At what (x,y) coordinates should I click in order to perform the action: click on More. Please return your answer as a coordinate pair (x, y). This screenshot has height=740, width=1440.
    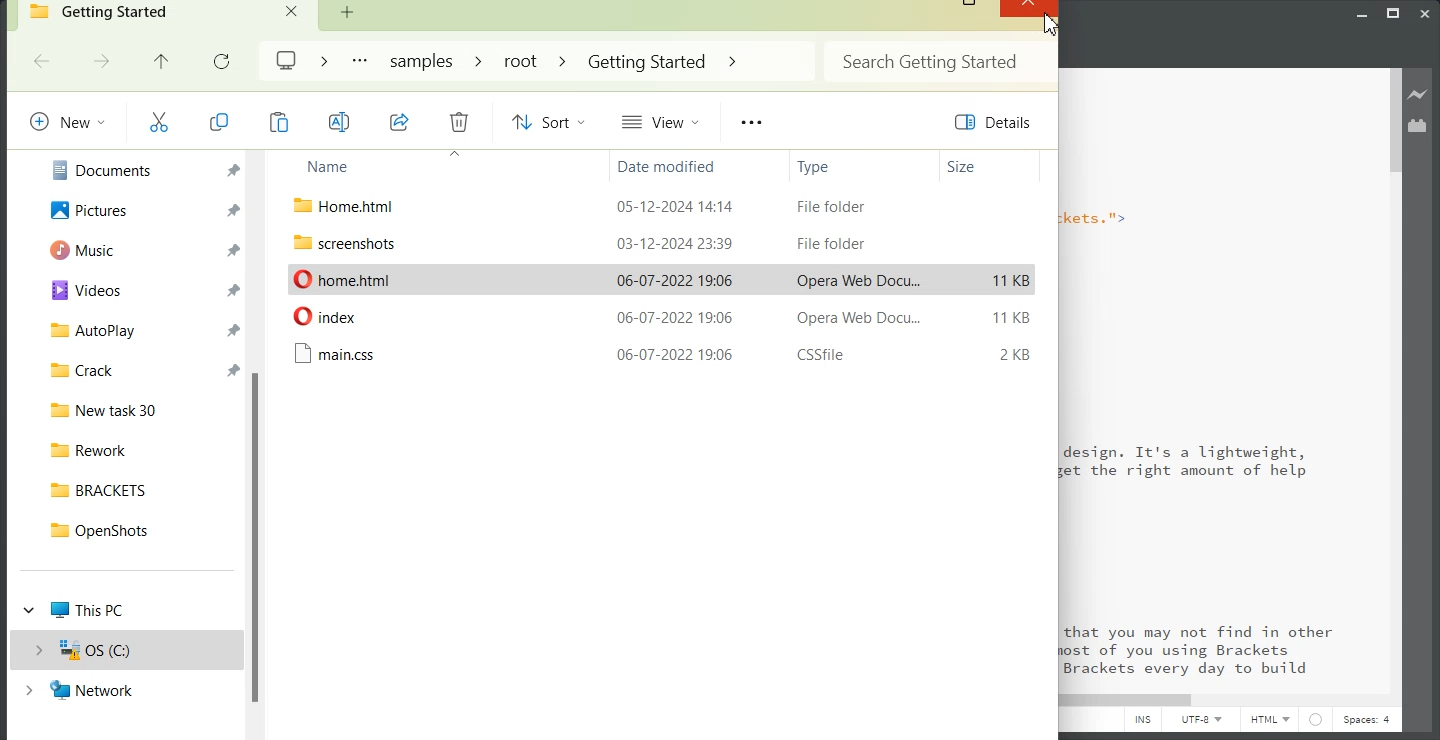
    Looking at the image, I should click on (358, 61).